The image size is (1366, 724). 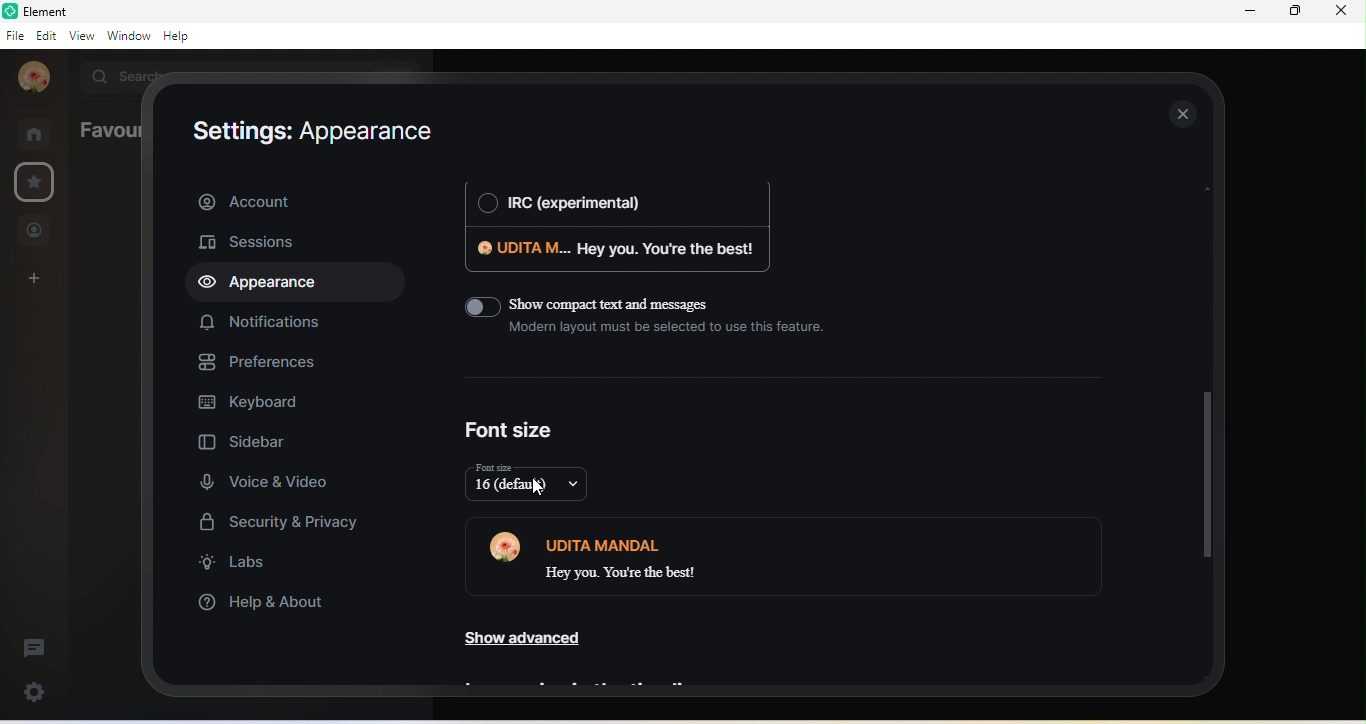 What do you see at coordinates (51, 11) in the screenshot?
I see `title` at bounding box center [51, 11].